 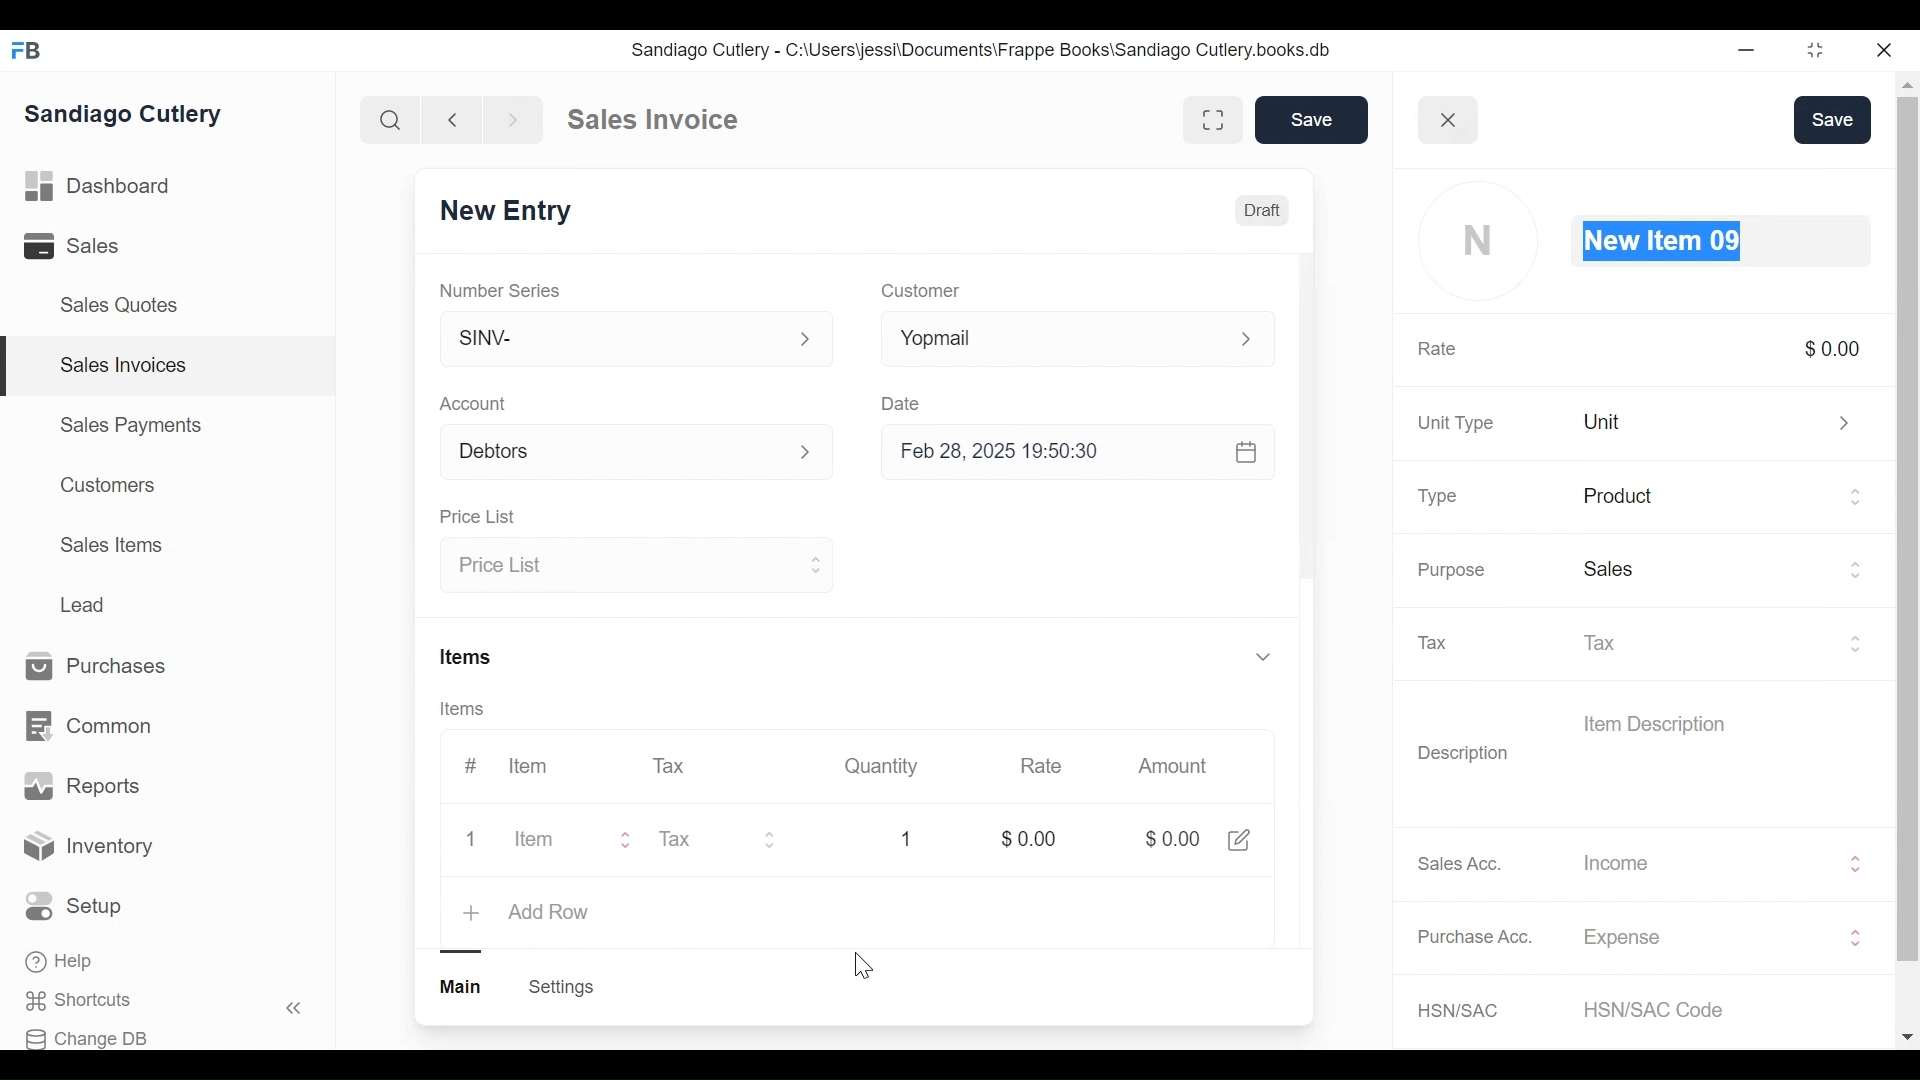 I want to click on HSN/SAC, so click(x=1461, y=1011).